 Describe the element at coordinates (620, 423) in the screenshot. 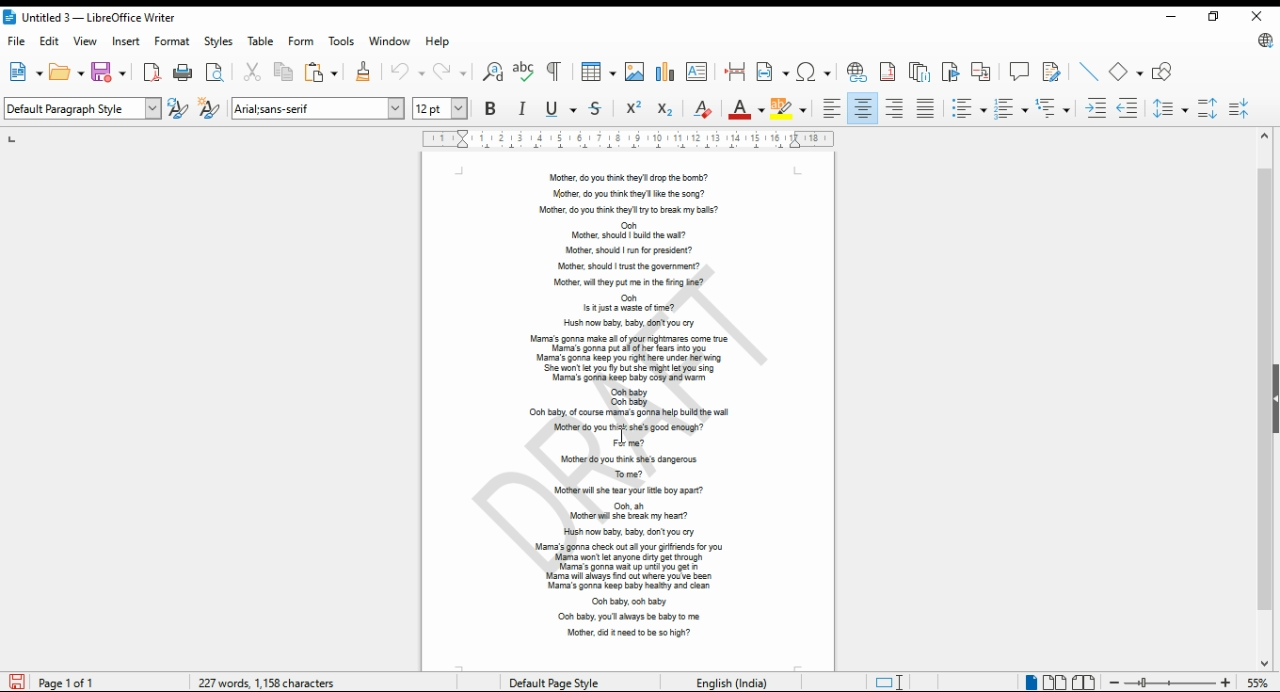

I see `watermark` at that location.